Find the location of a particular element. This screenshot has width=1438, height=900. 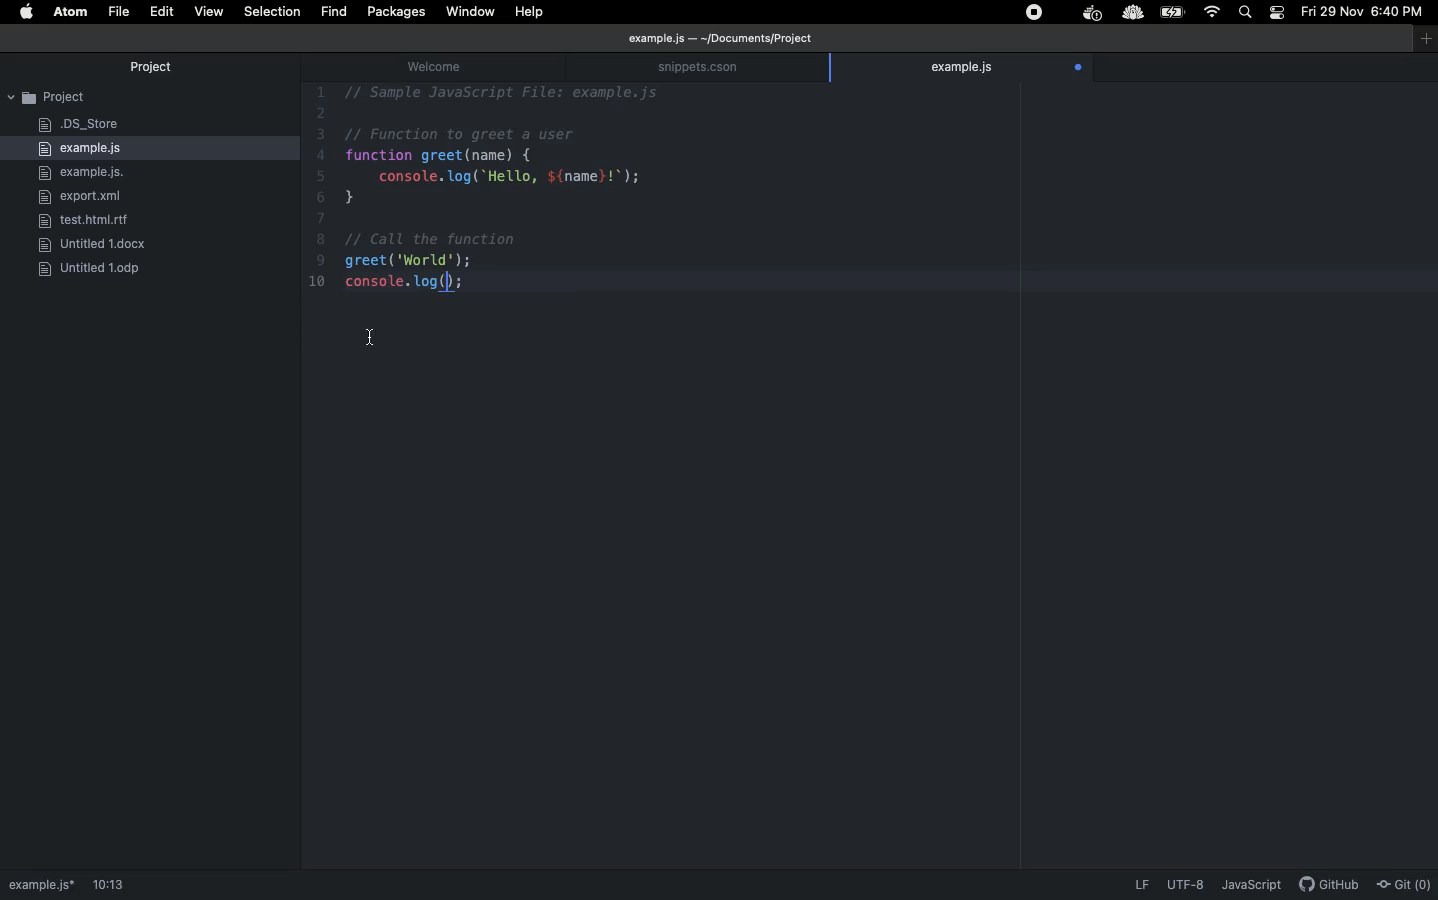

welcome is located at coordinates (448, 66).